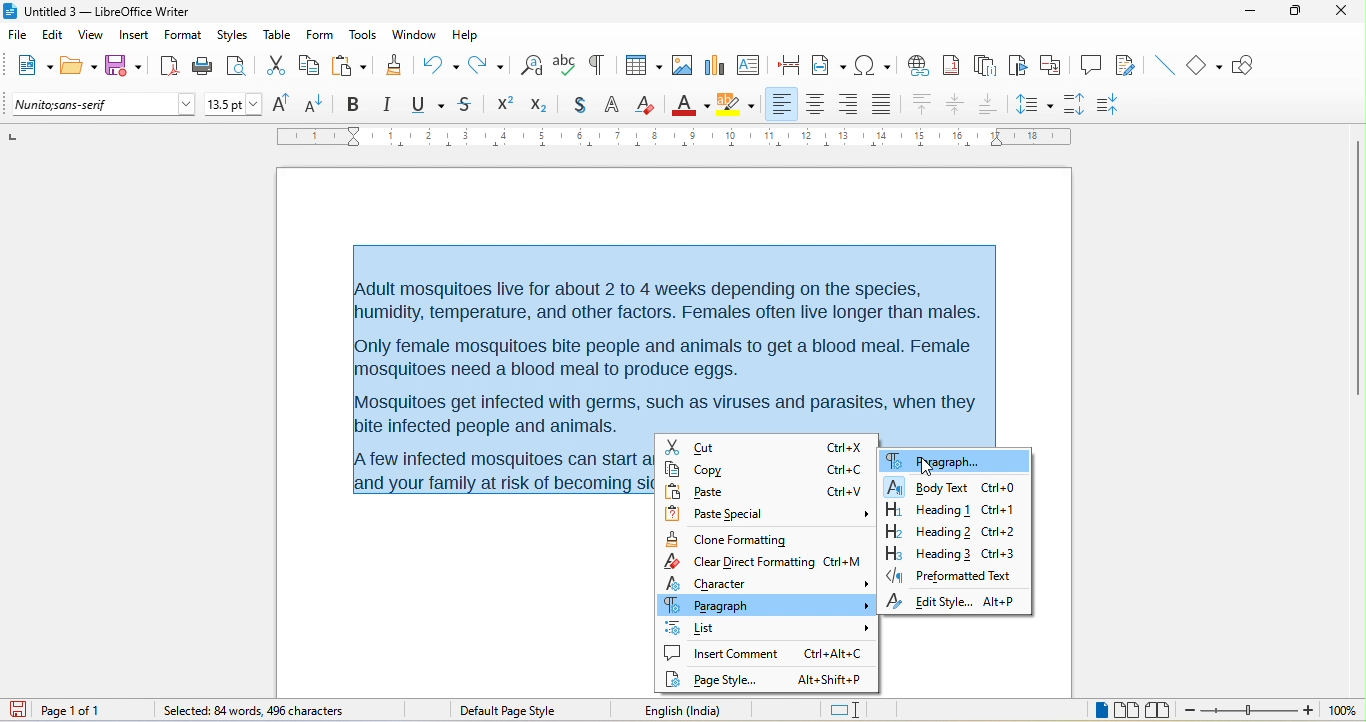 The width and height of the screenshot is (1366, 722). What do you see at coordinates (885, 102) in the screenshot?
I see `justified` at bounding box center [885, 102].